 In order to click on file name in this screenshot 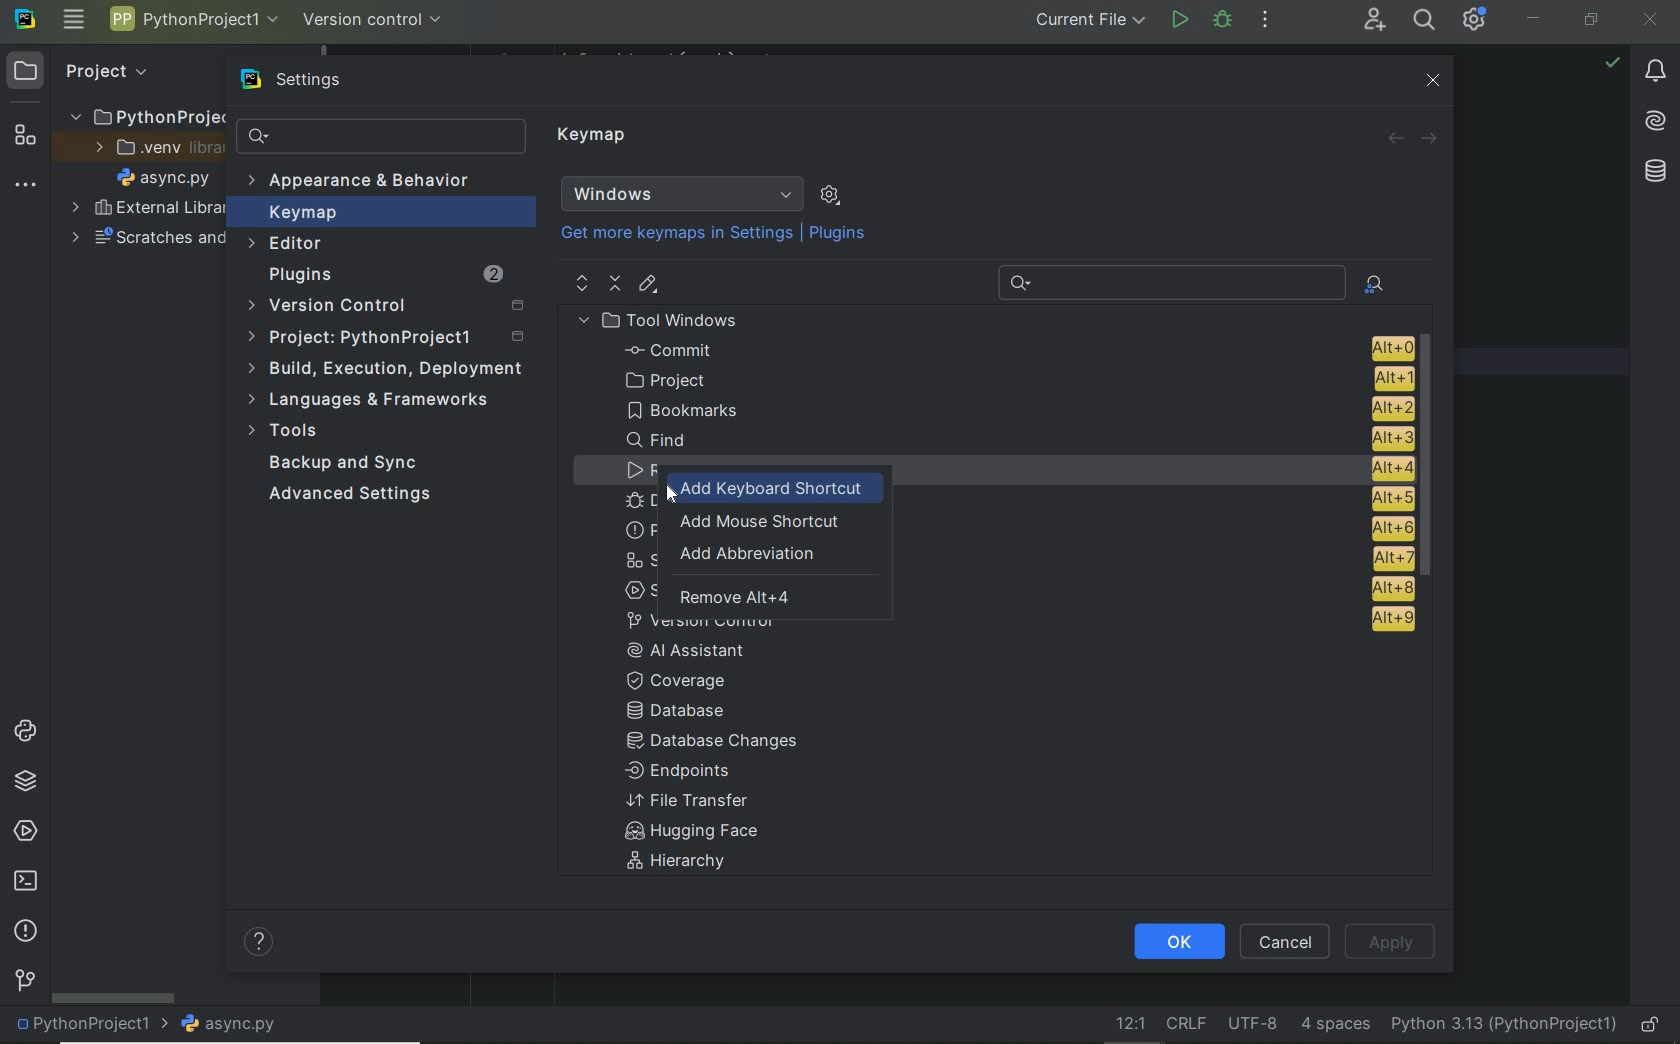, I will do `click(229, 1025)`.